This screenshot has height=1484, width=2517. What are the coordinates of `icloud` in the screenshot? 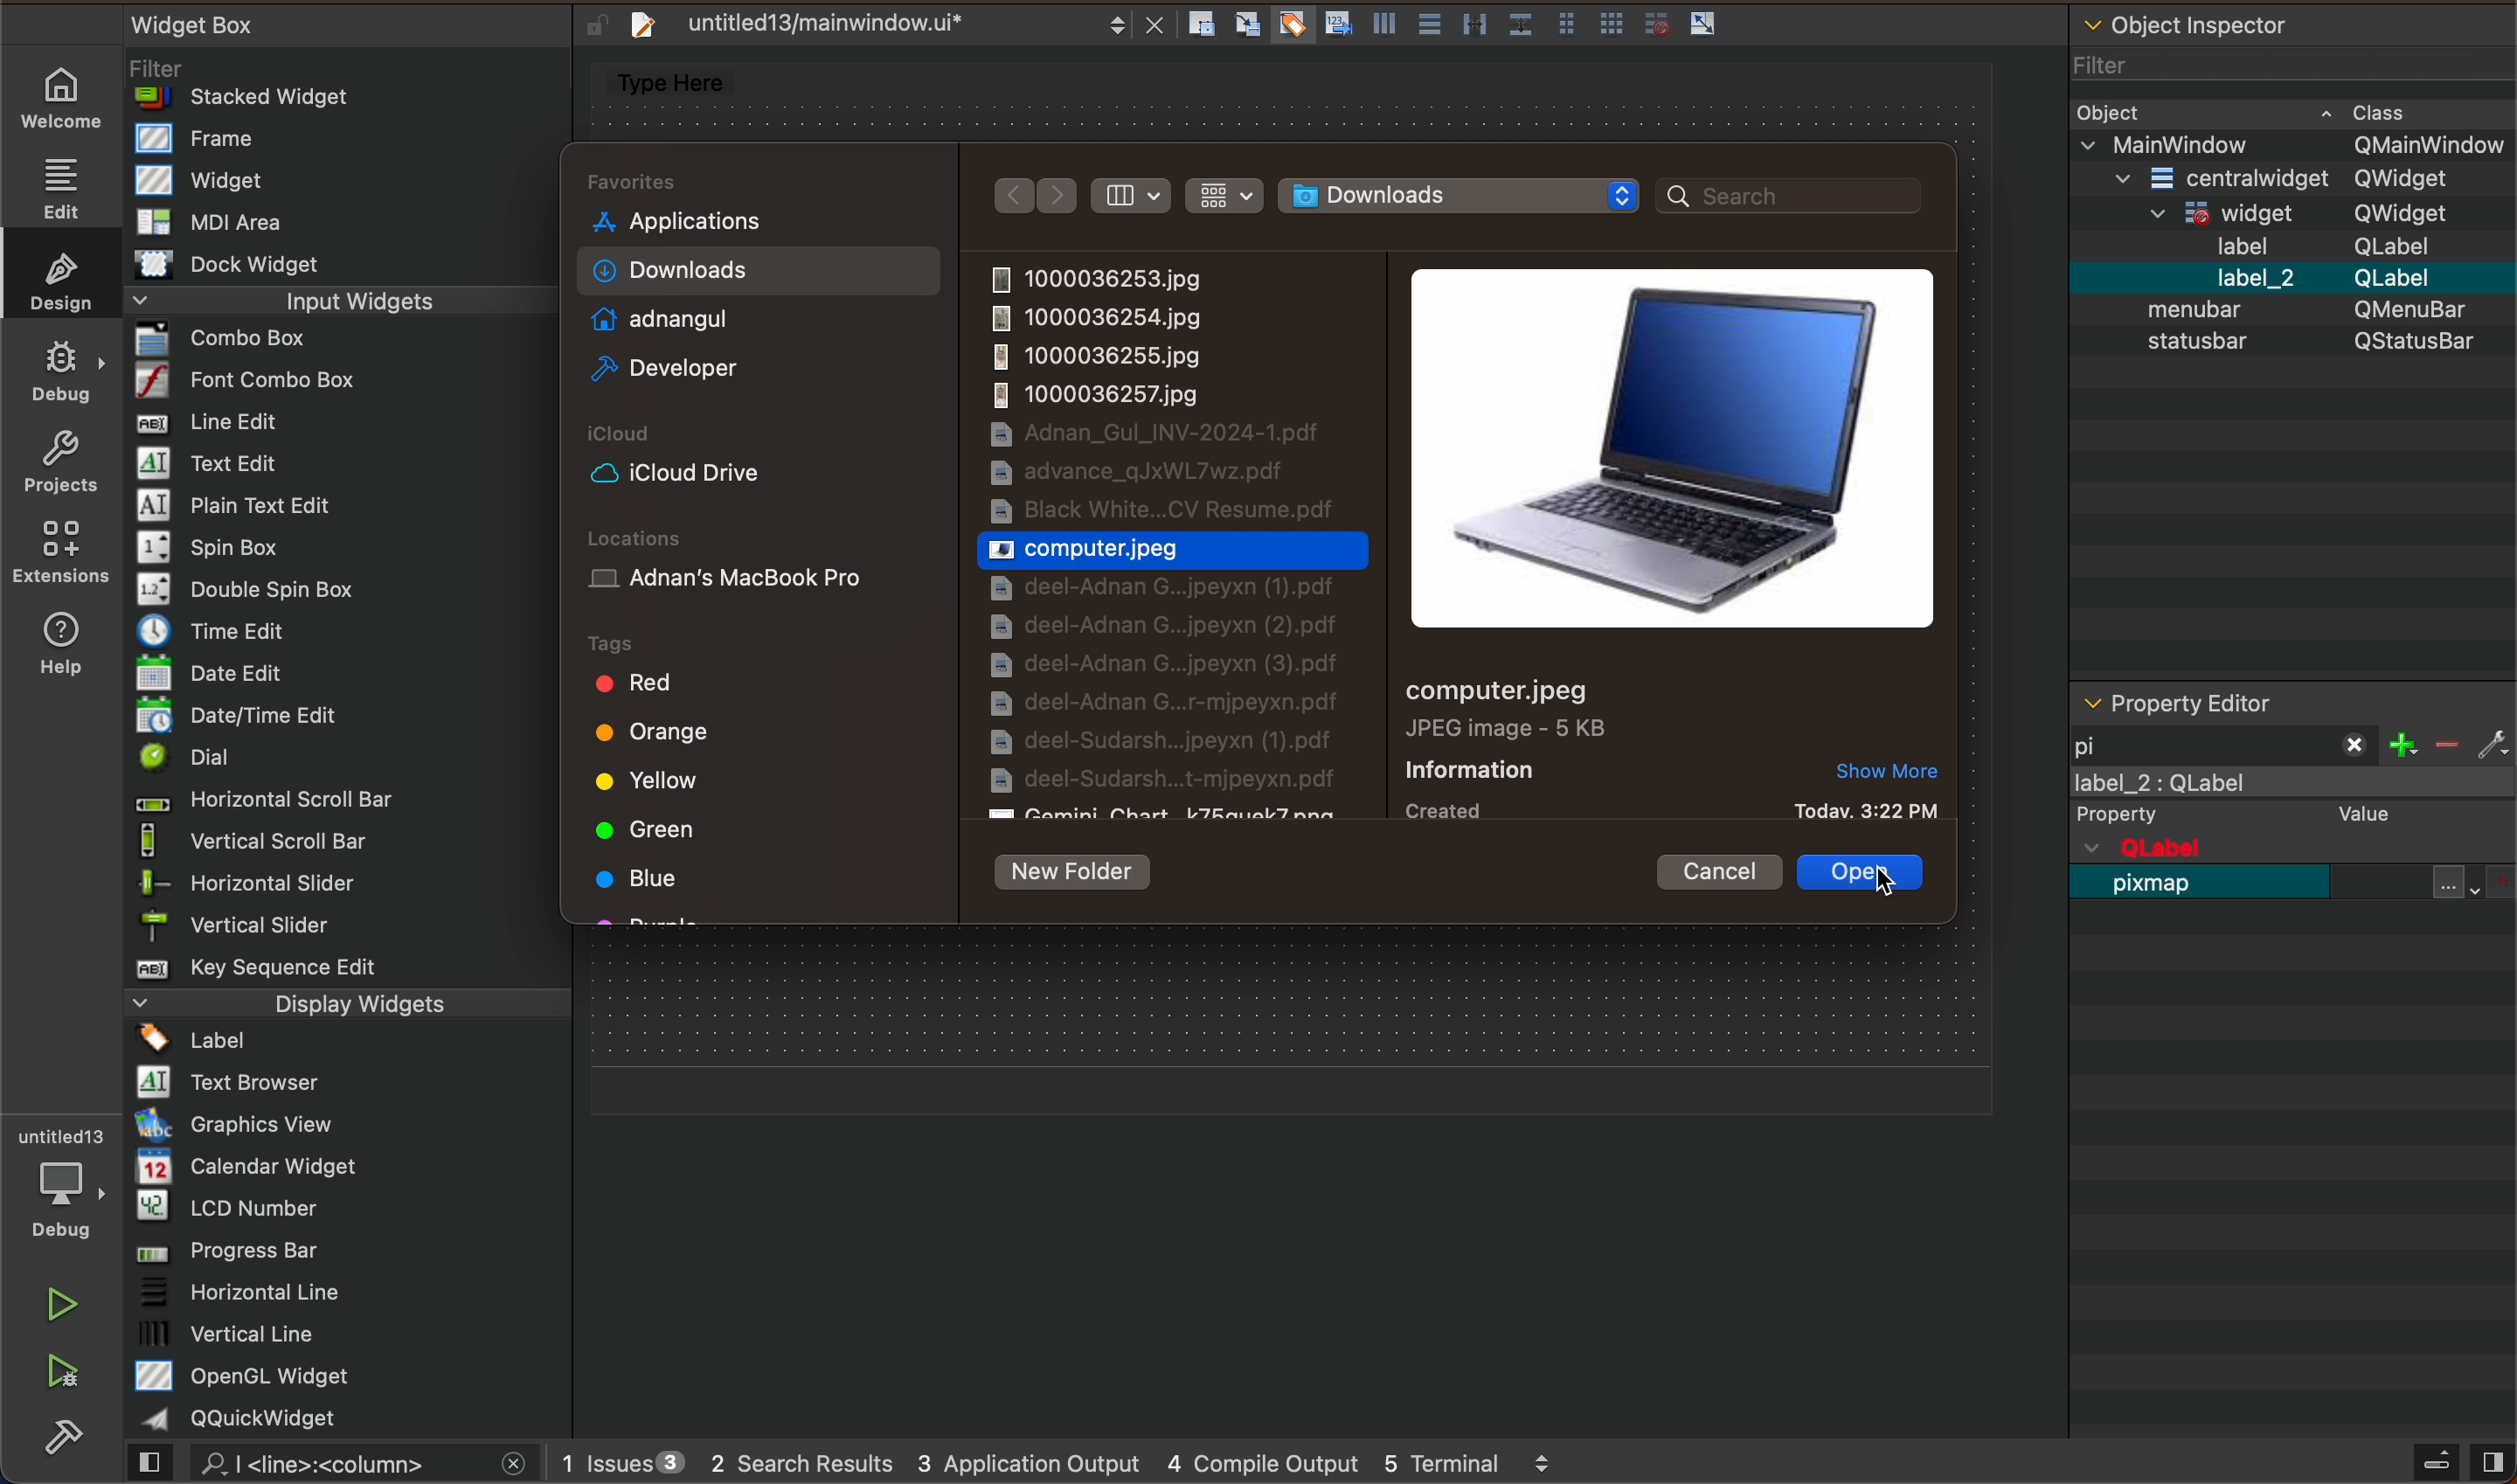 It's located at (752, 472).